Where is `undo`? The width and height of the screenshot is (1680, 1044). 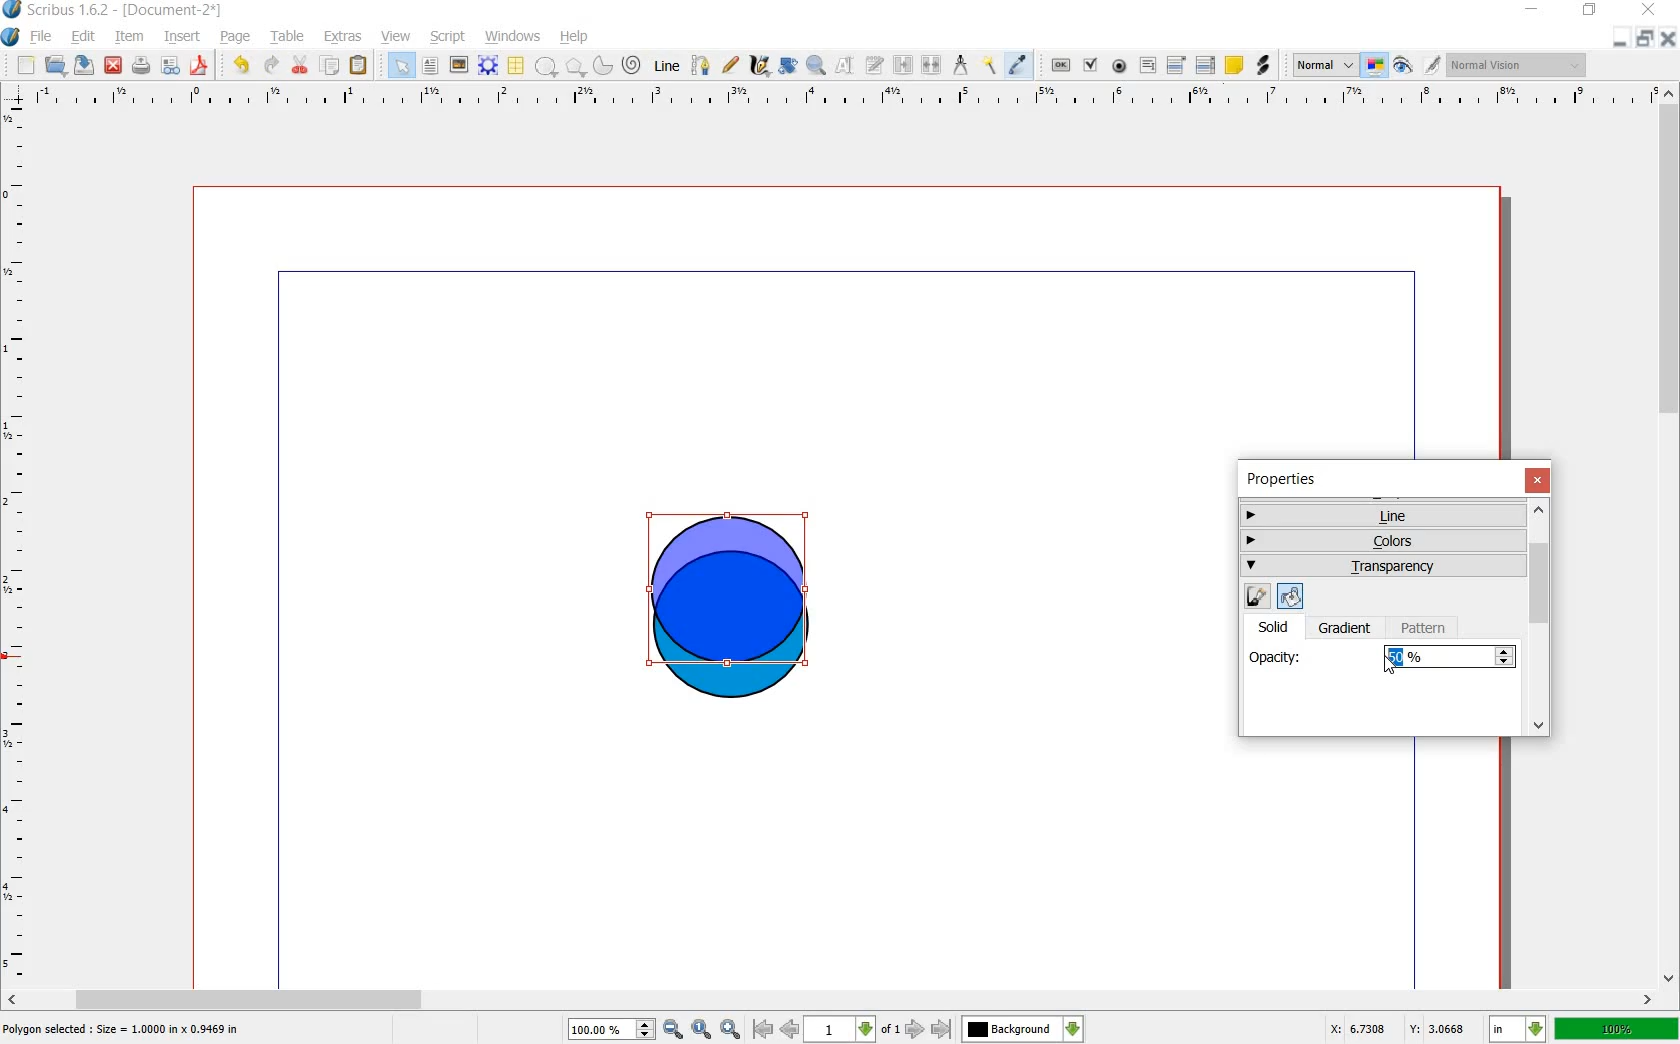 undo is located at coordinates (243, 66).